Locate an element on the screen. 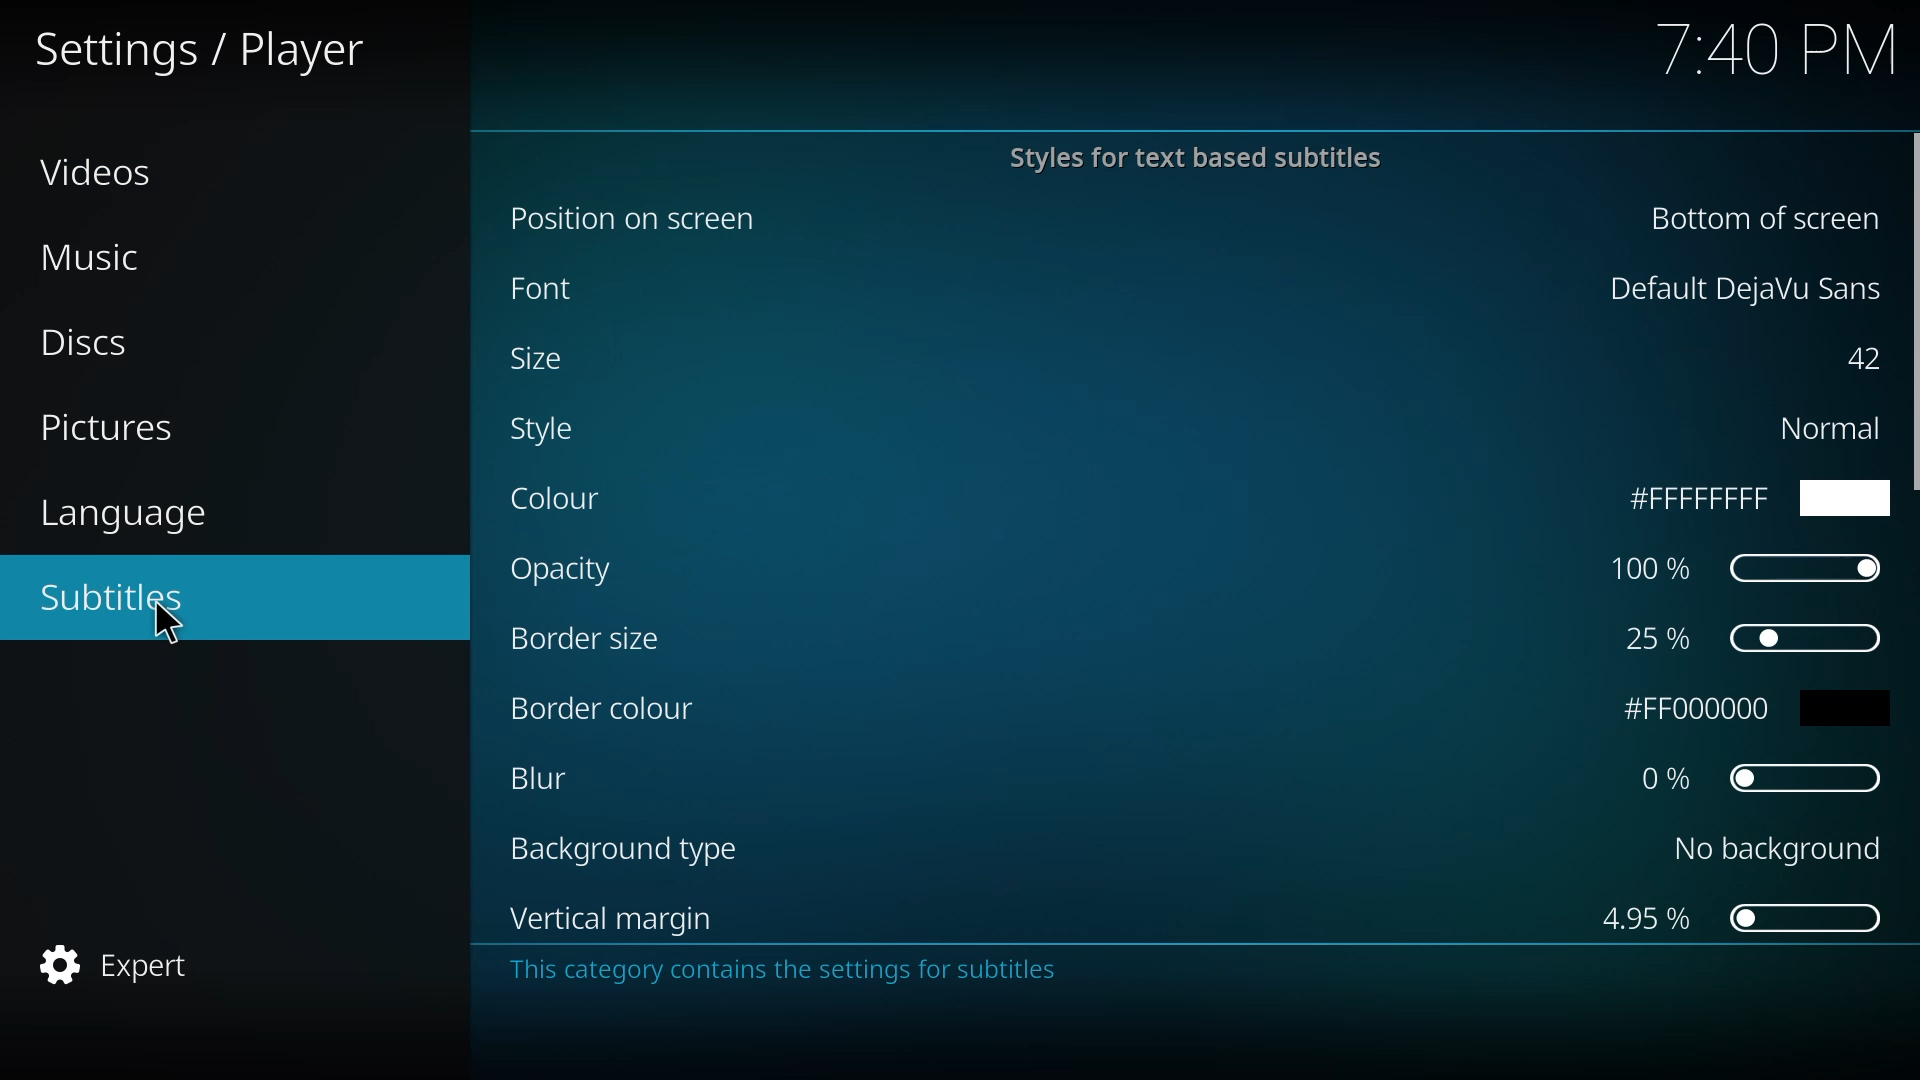 The image size is (1920, 1080). border size is located at coordinates (590, 637).